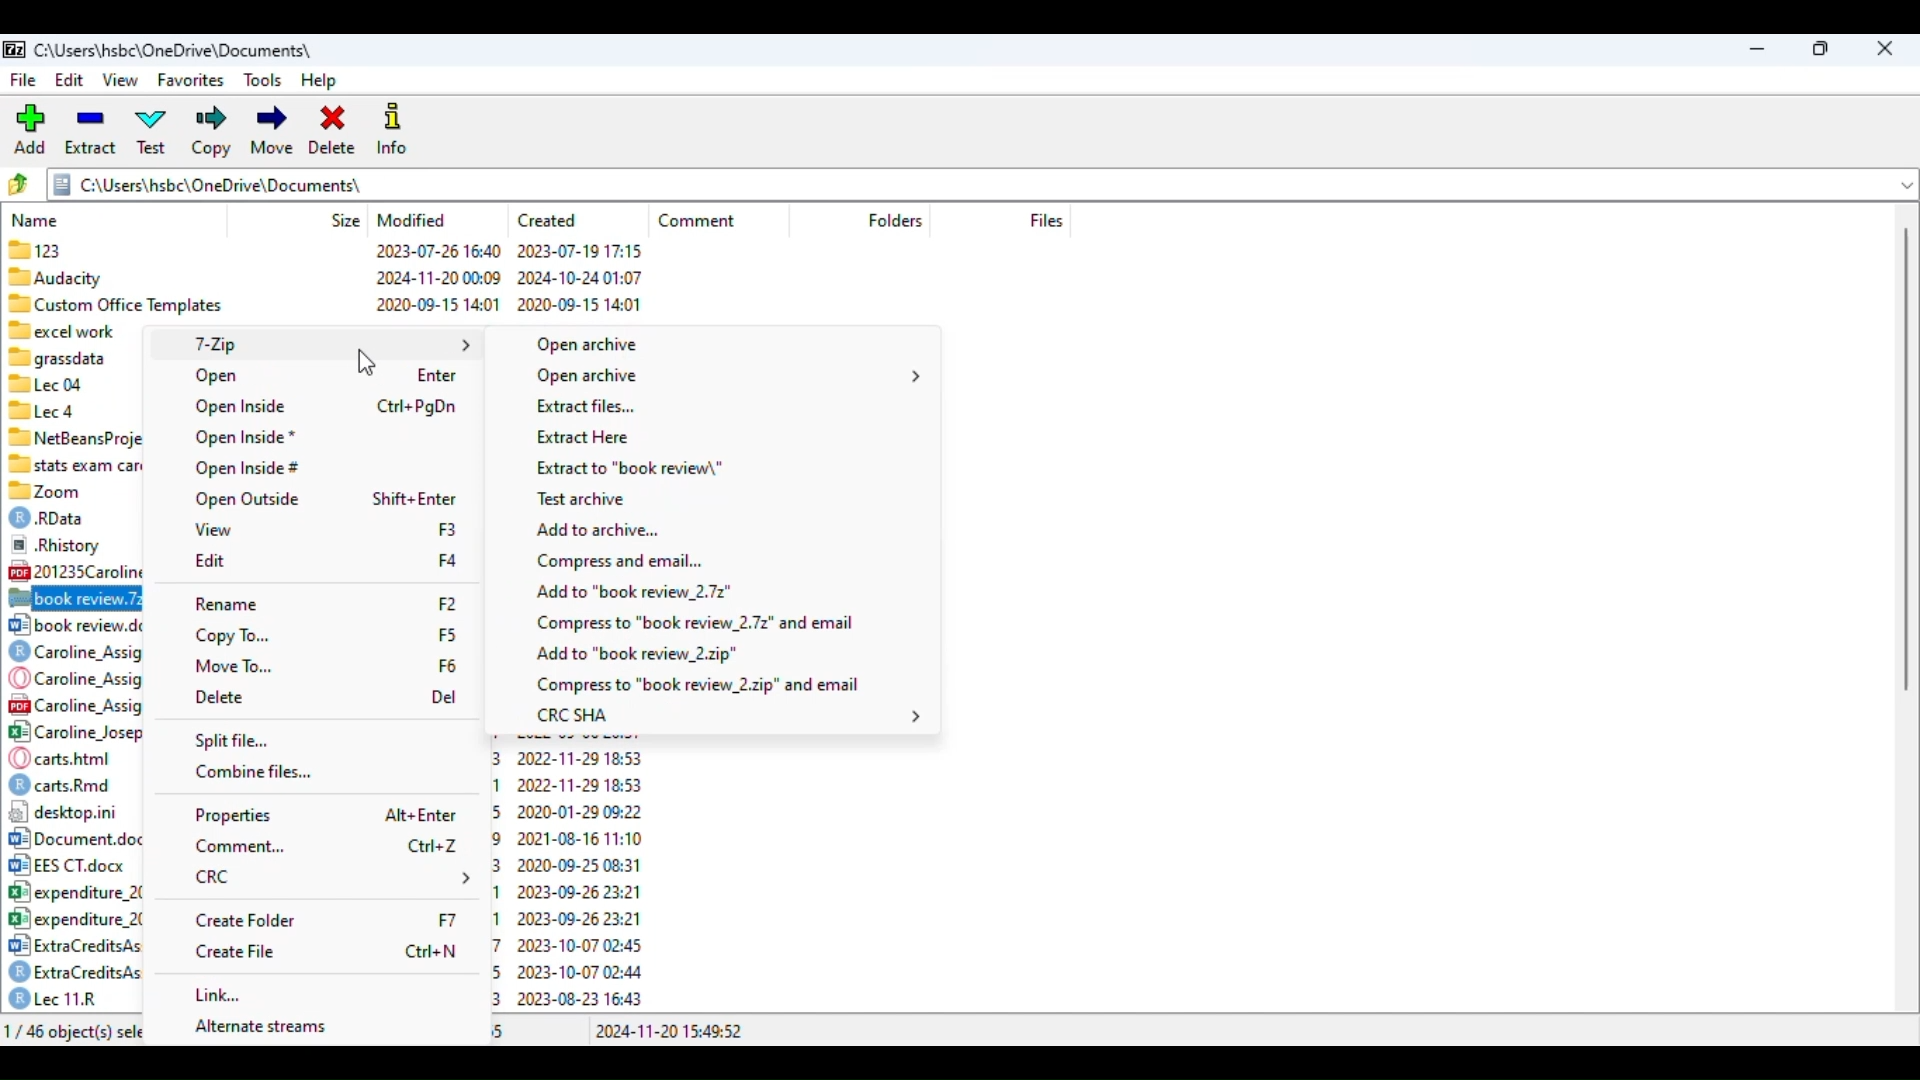  What do you see at coordinates (587, 344) in the screenshot?
I see `open archive` at bounding box center [587, 344].